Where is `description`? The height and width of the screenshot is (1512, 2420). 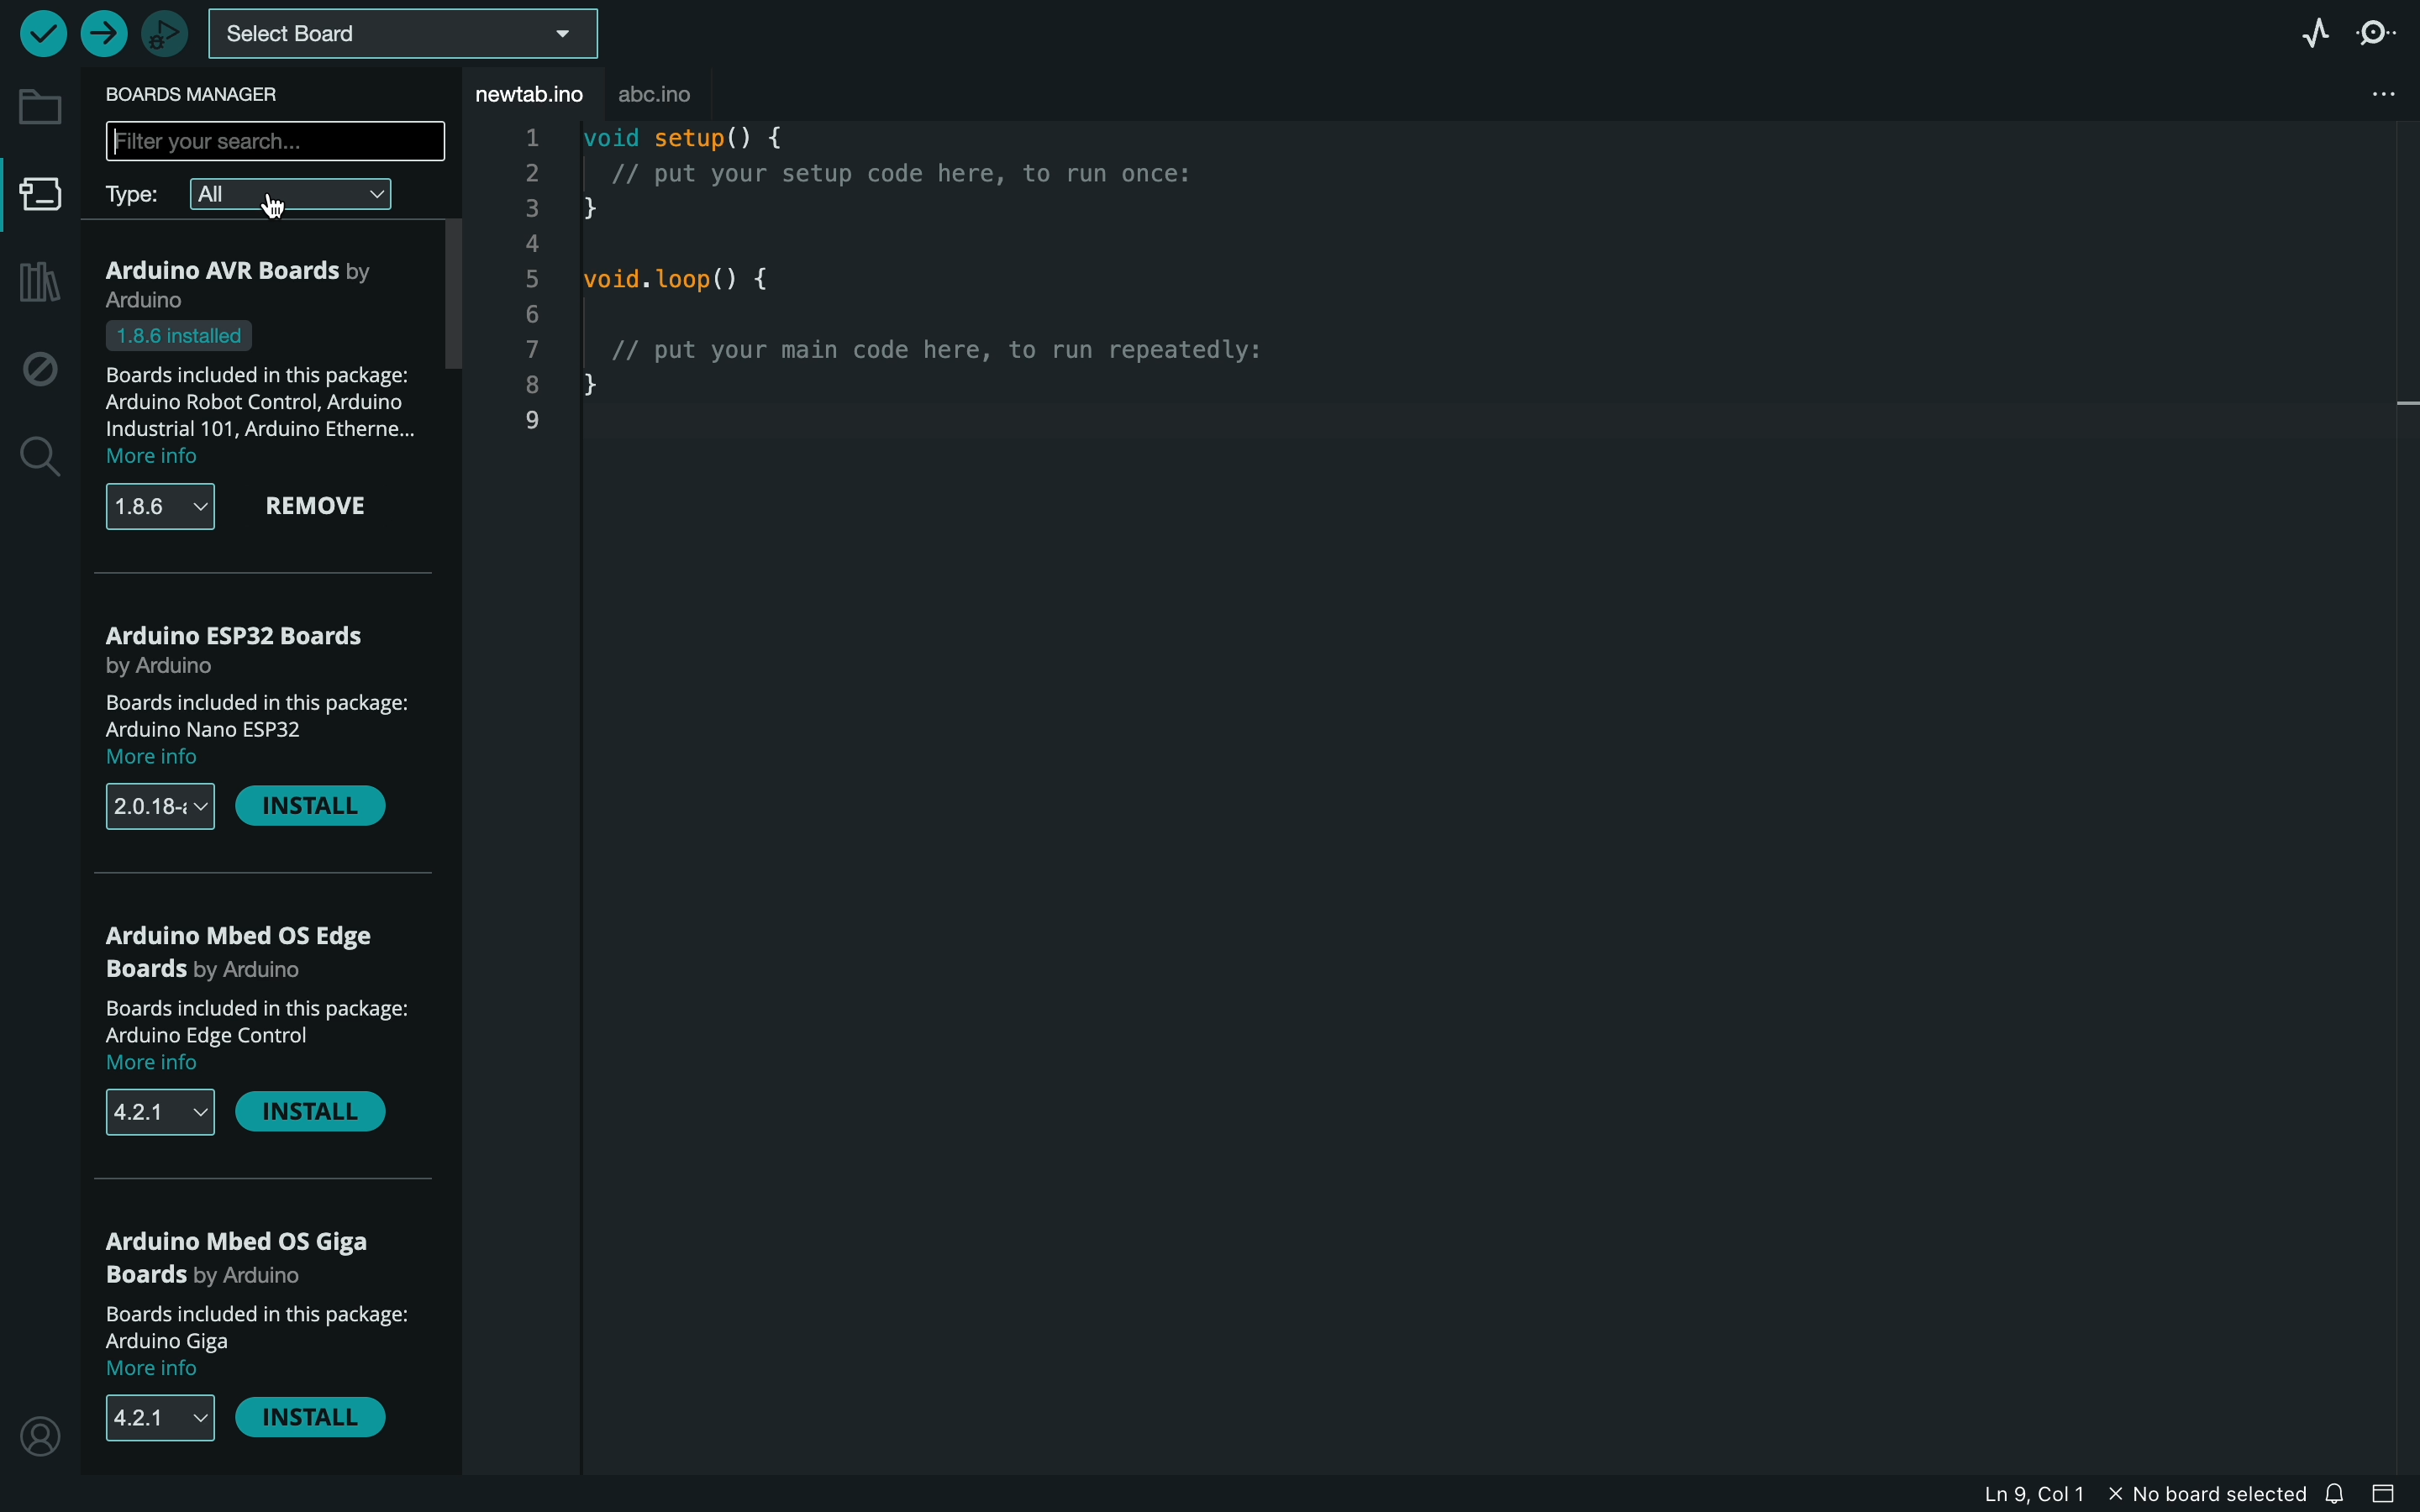
description is located at coordinates (258, 394).